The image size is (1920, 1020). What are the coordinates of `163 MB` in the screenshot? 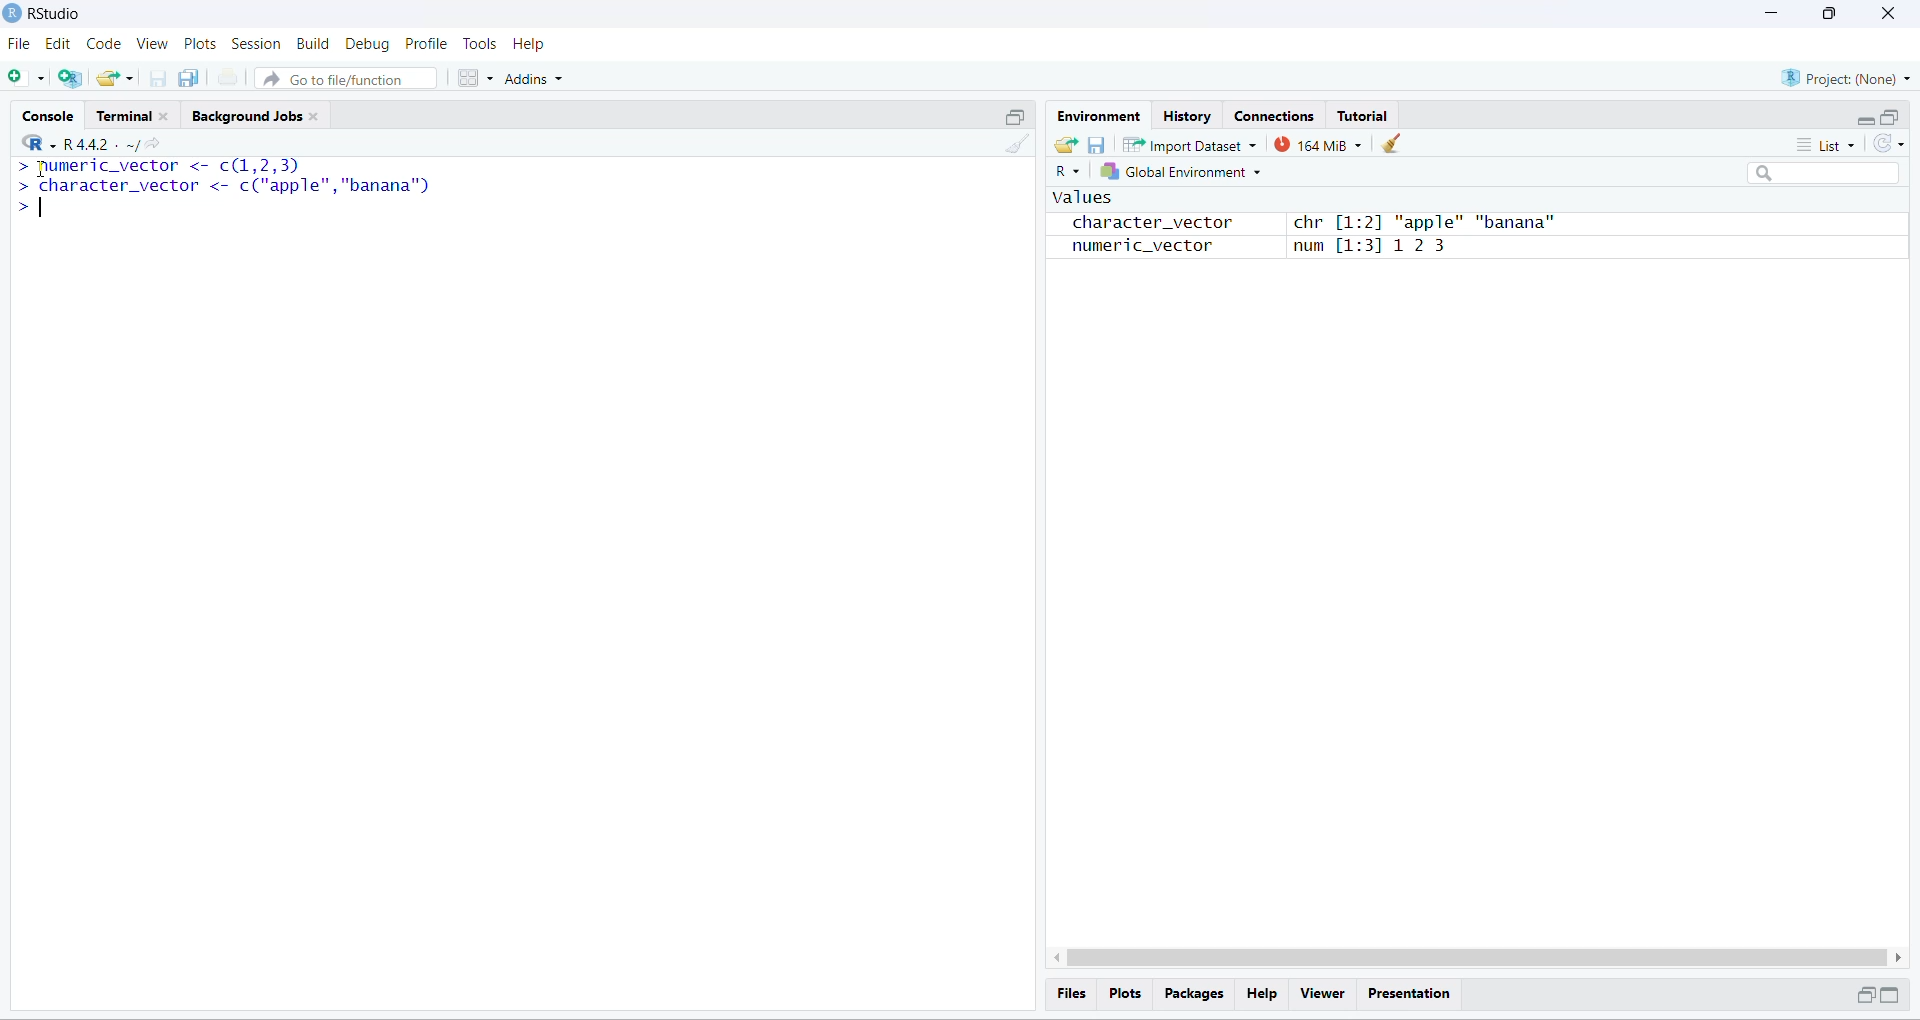 It's located at (1318, 145).